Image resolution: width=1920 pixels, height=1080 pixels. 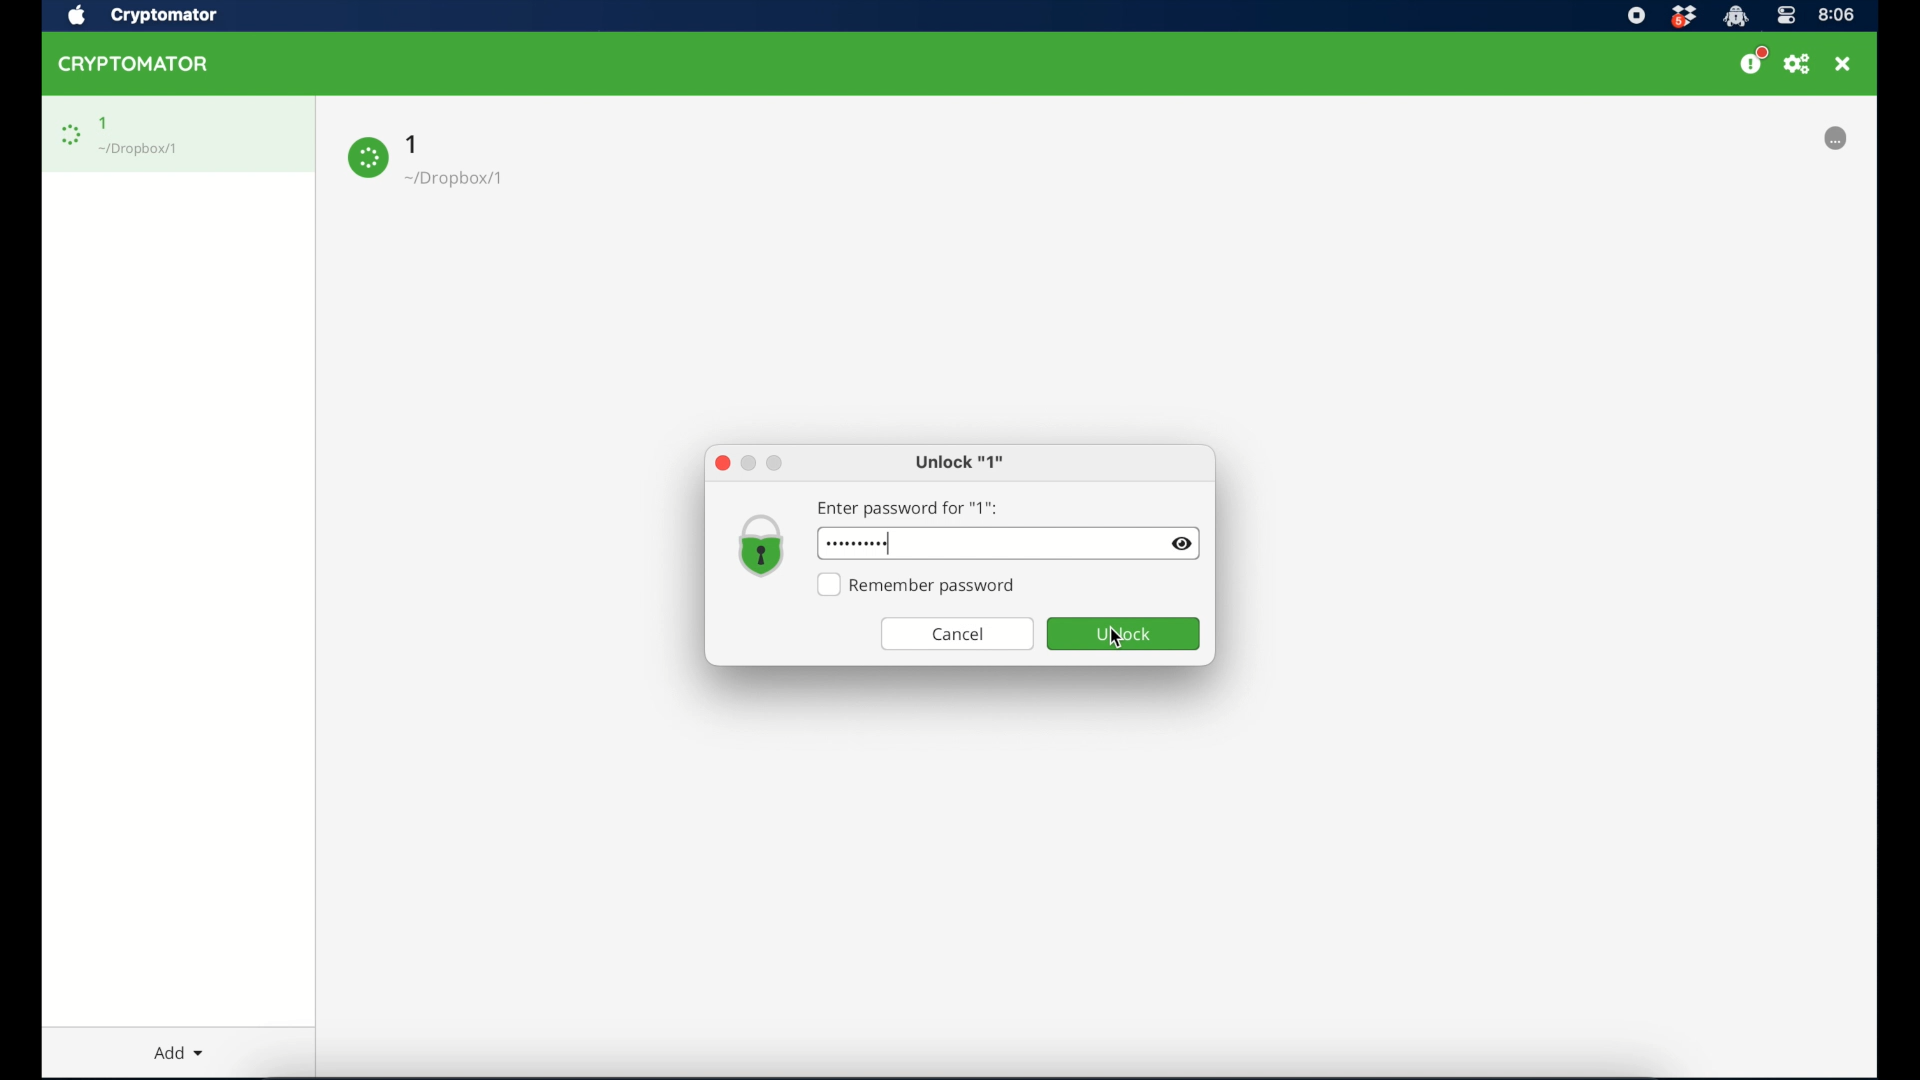 I want to click on unlock, so click(x=1123, y=634).